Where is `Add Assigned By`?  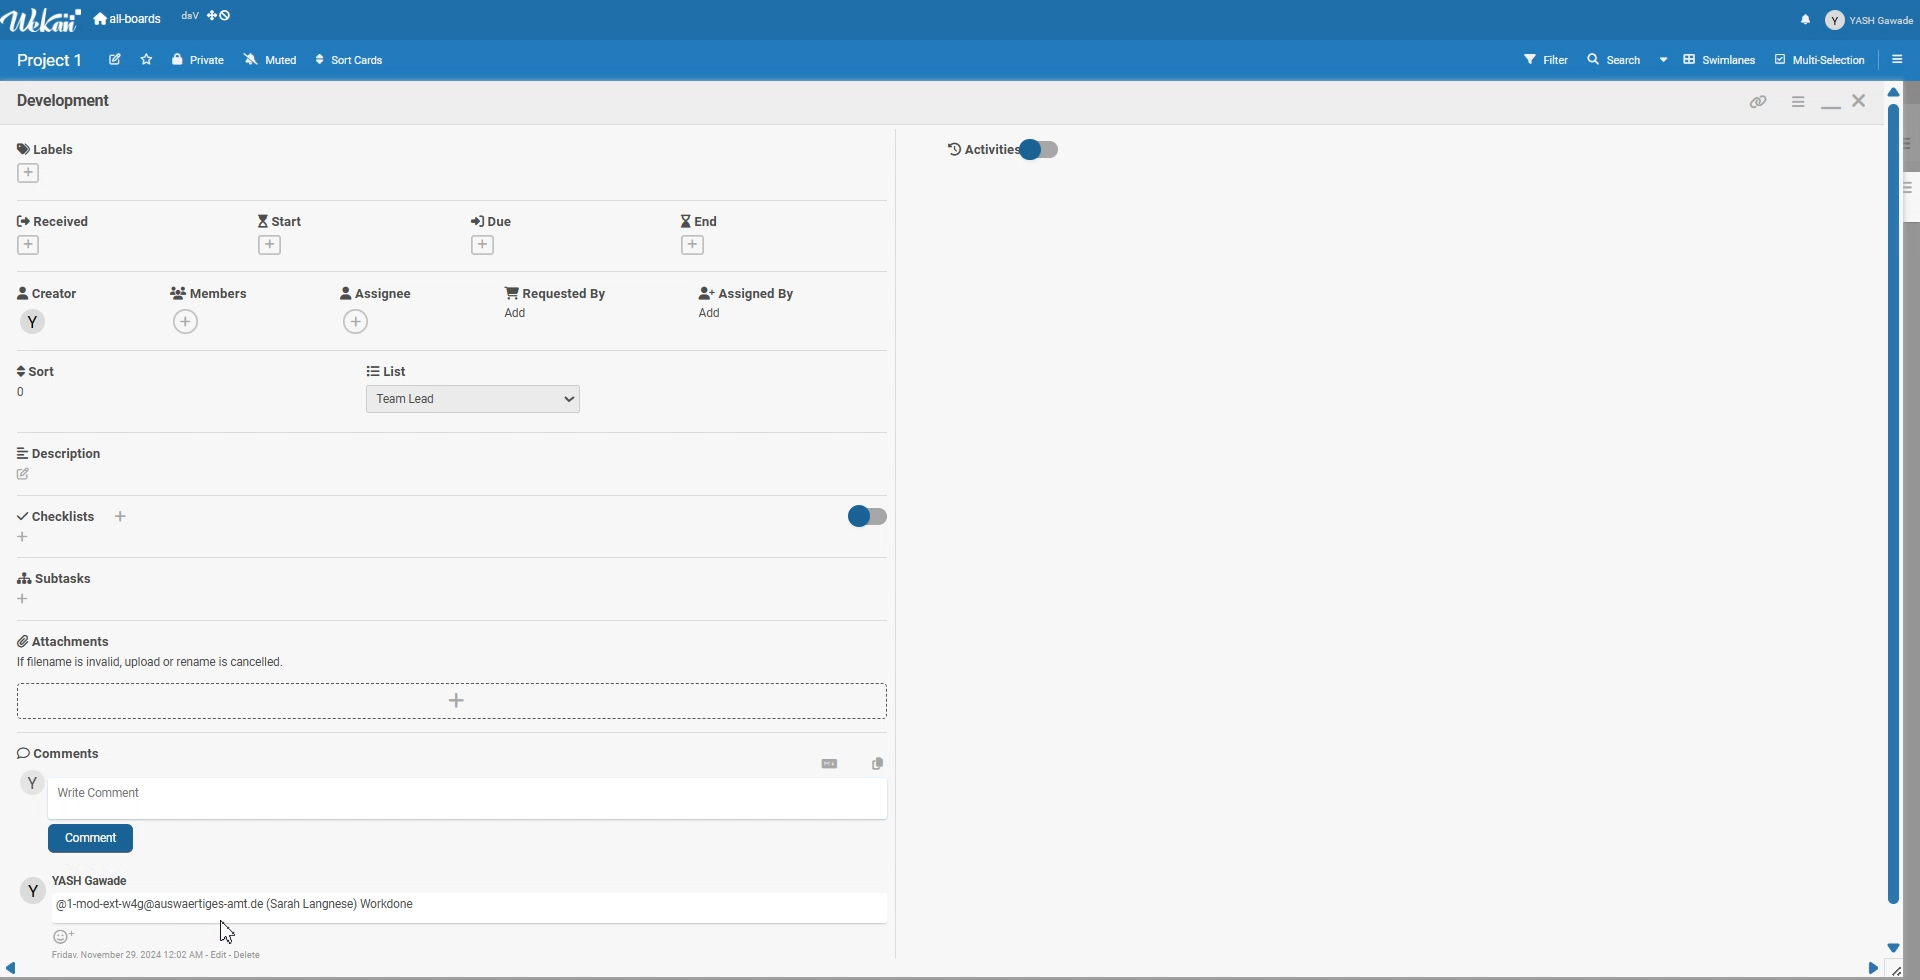 Add Assigned By is located at coordinates (743, 293).